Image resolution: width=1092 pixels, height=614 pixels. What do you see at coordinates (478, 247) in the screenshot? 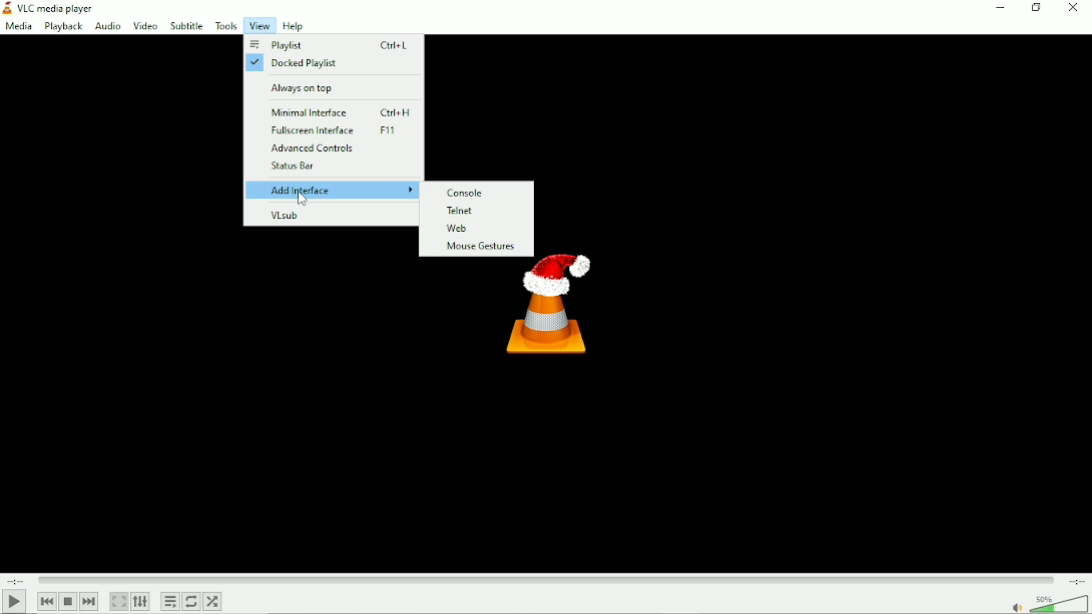
I see `Mouse gestures` at bounding box center [478, 247].